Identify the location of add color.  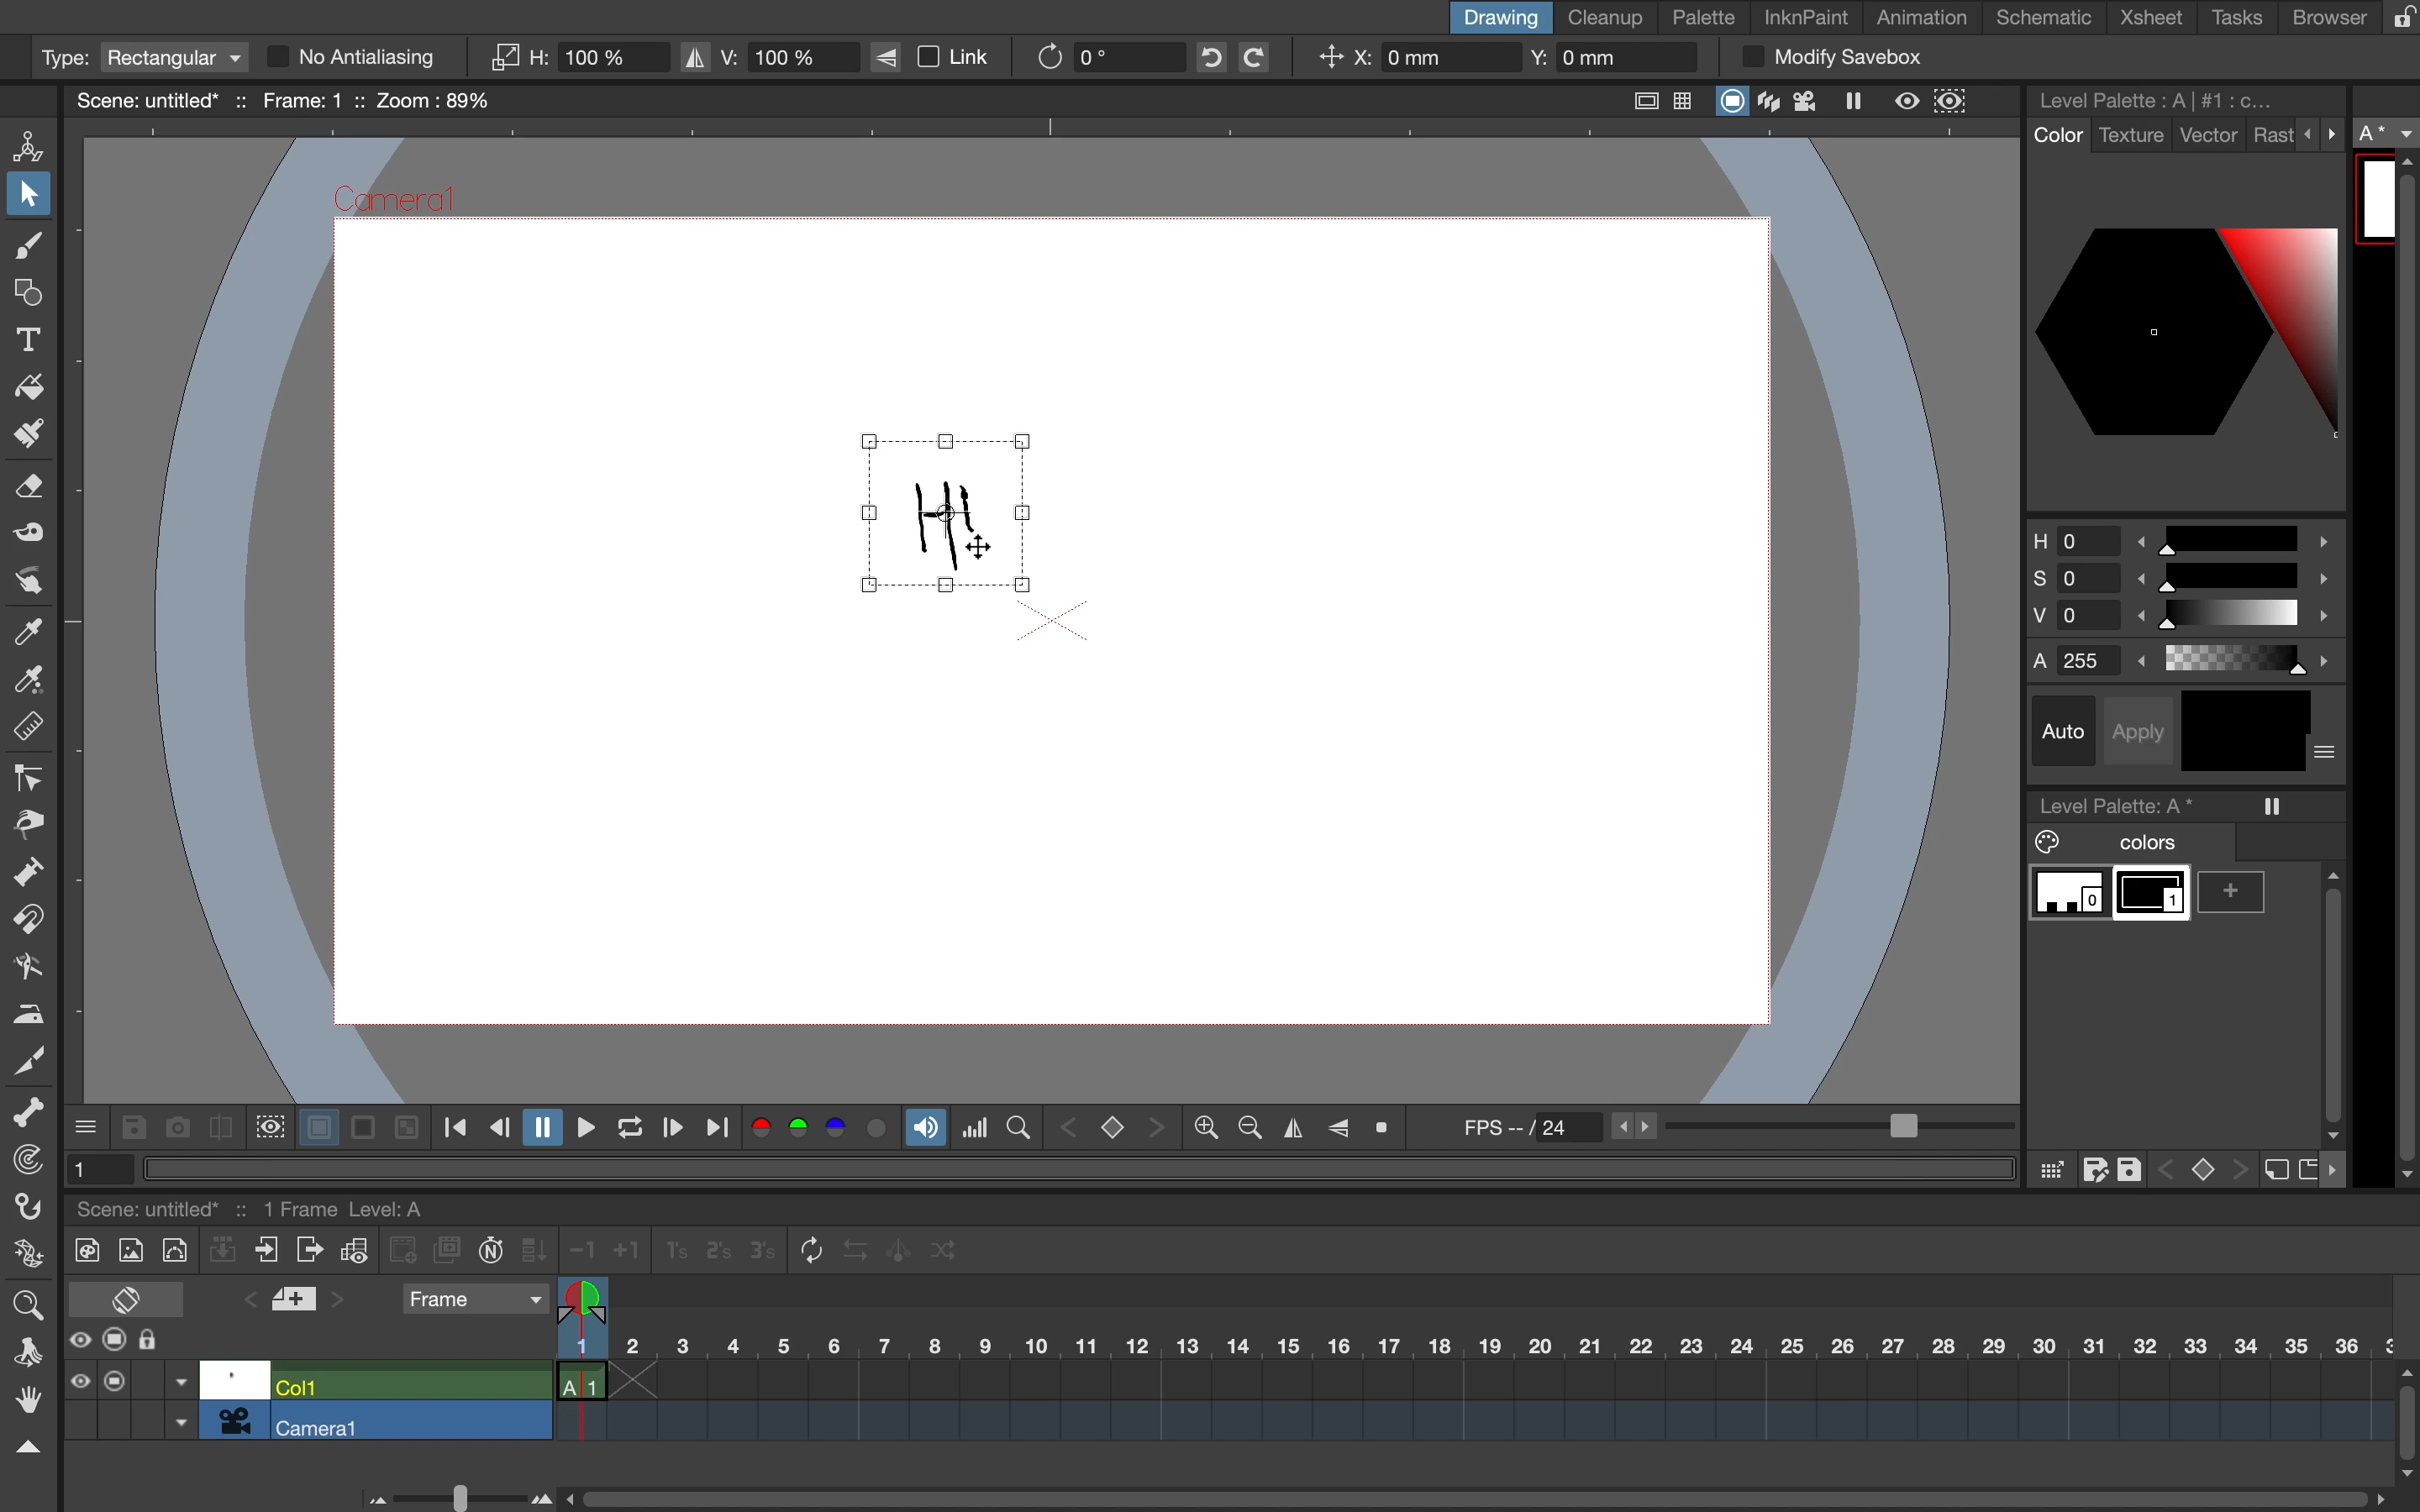
(2239, 892).